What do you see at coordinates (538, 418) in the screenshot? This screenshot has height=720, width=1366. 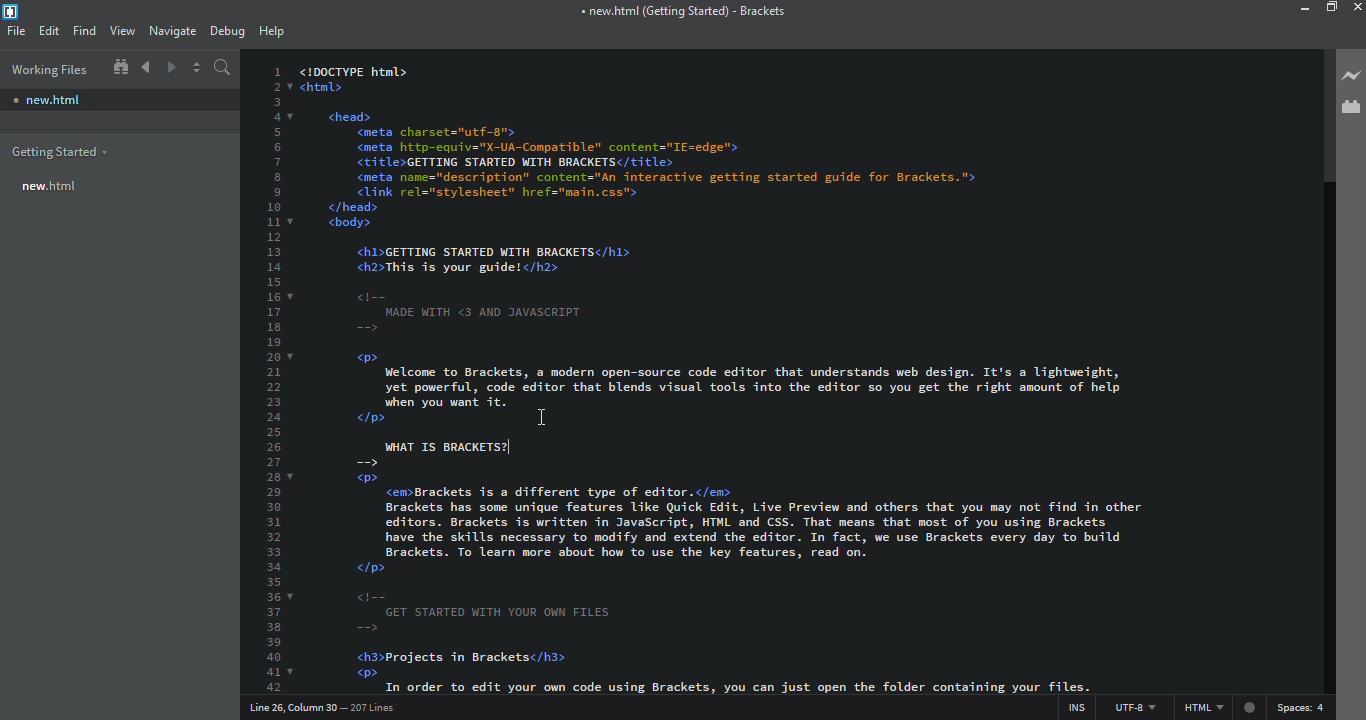 I see `cursor` at bounding box center [538, 418].